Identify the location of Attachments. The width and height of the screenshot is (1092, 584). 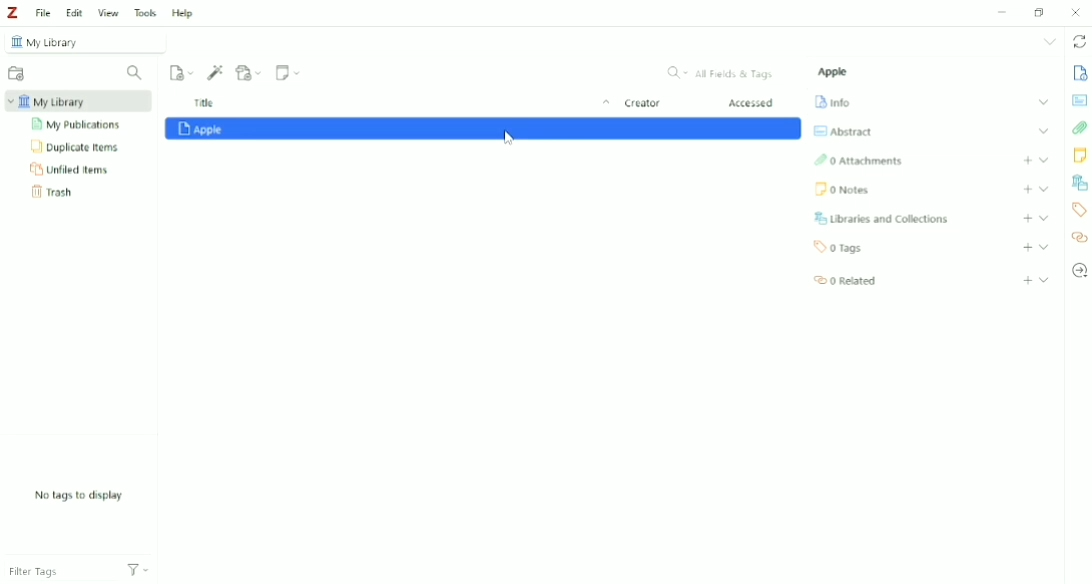
(859, 161).